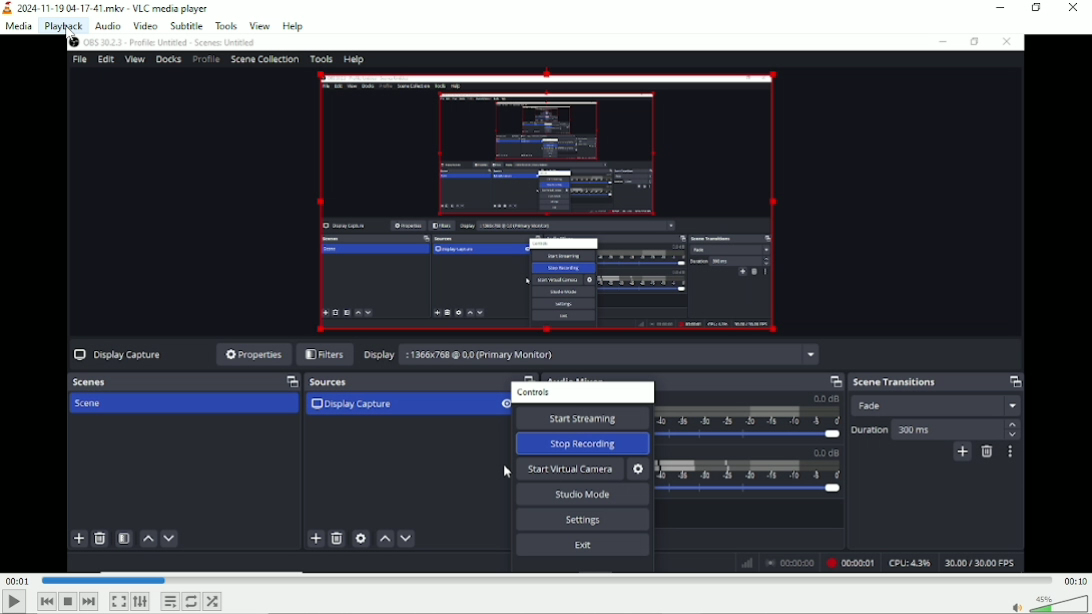 The width and height of the screenshot is (1092, 614). I want to click on audio, so click(107, 24).